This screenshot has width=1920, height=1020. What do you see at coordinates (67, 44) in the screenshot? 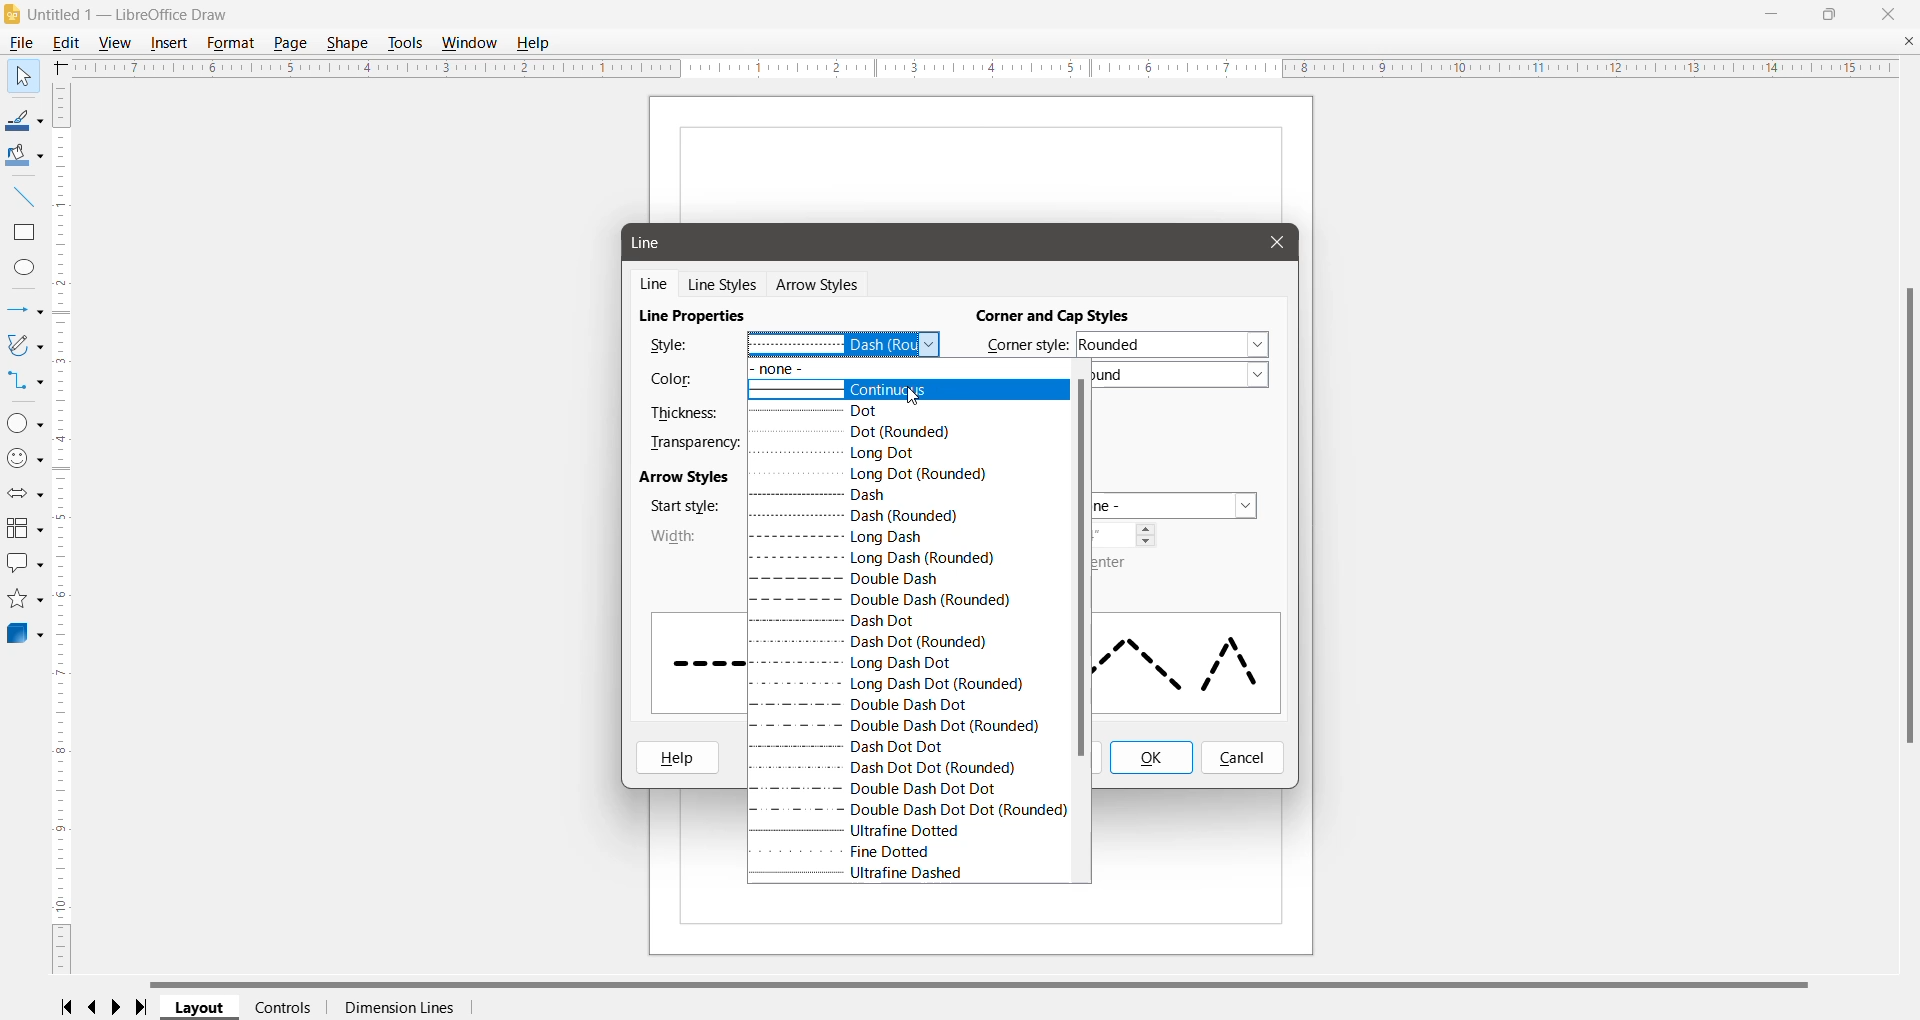
I see `Edit` at bounding box center [67, 44].